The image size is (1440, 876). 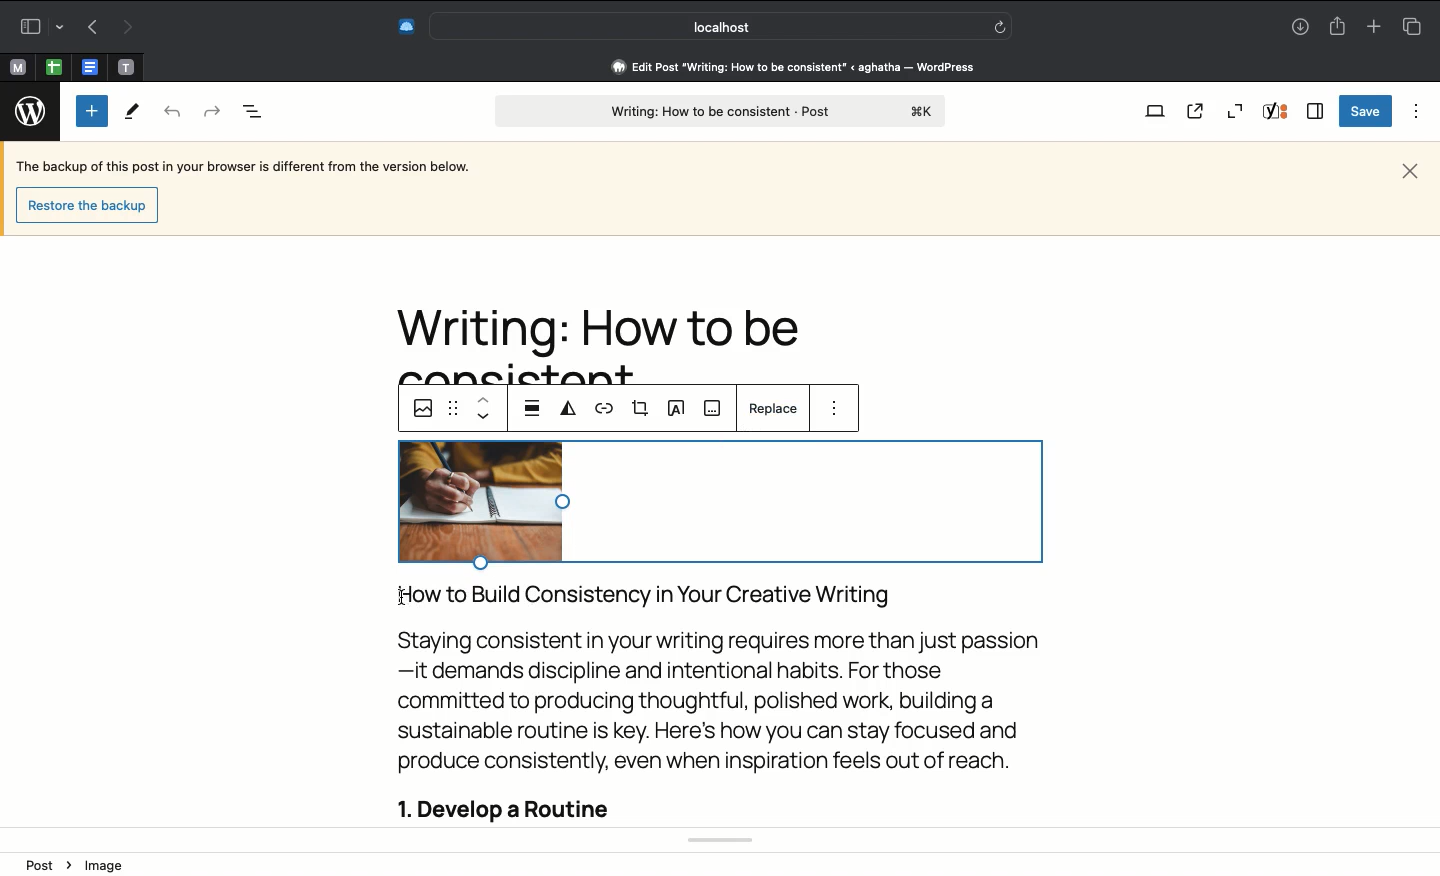 I want to click on Image, so click(x=482, y=501).